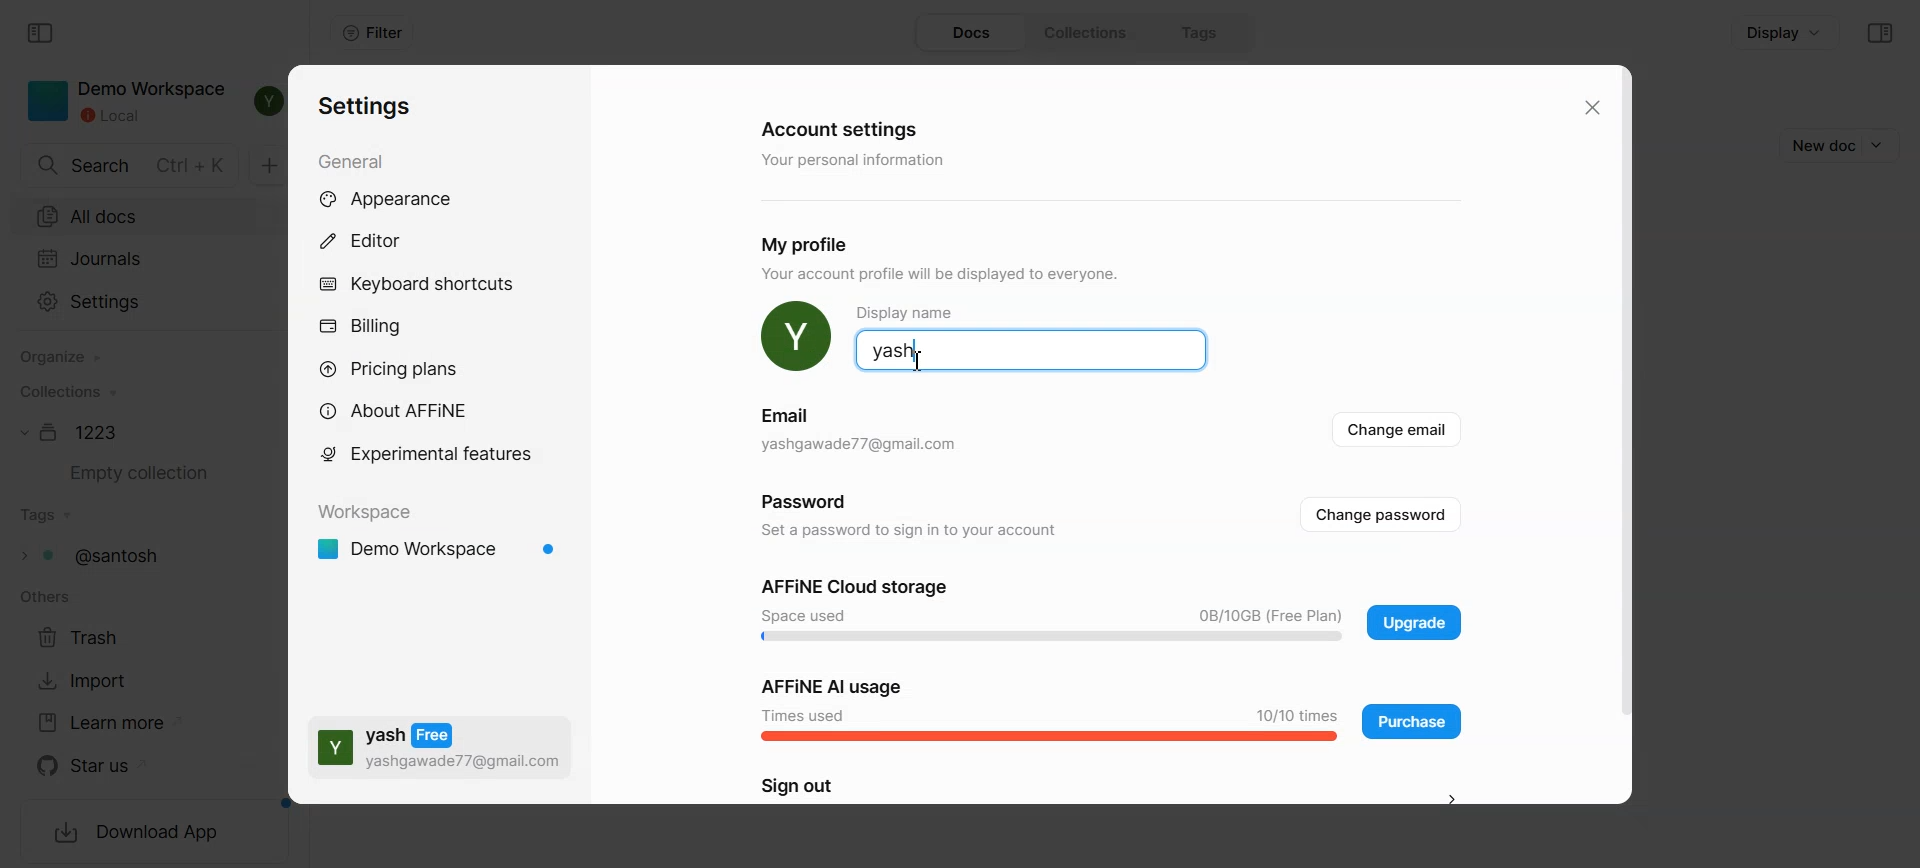 The image size is (1920, 868). What do you see at coordinates (407, 200) in the screenshot?
I see `Appearance` at bounding box center [407, 200].